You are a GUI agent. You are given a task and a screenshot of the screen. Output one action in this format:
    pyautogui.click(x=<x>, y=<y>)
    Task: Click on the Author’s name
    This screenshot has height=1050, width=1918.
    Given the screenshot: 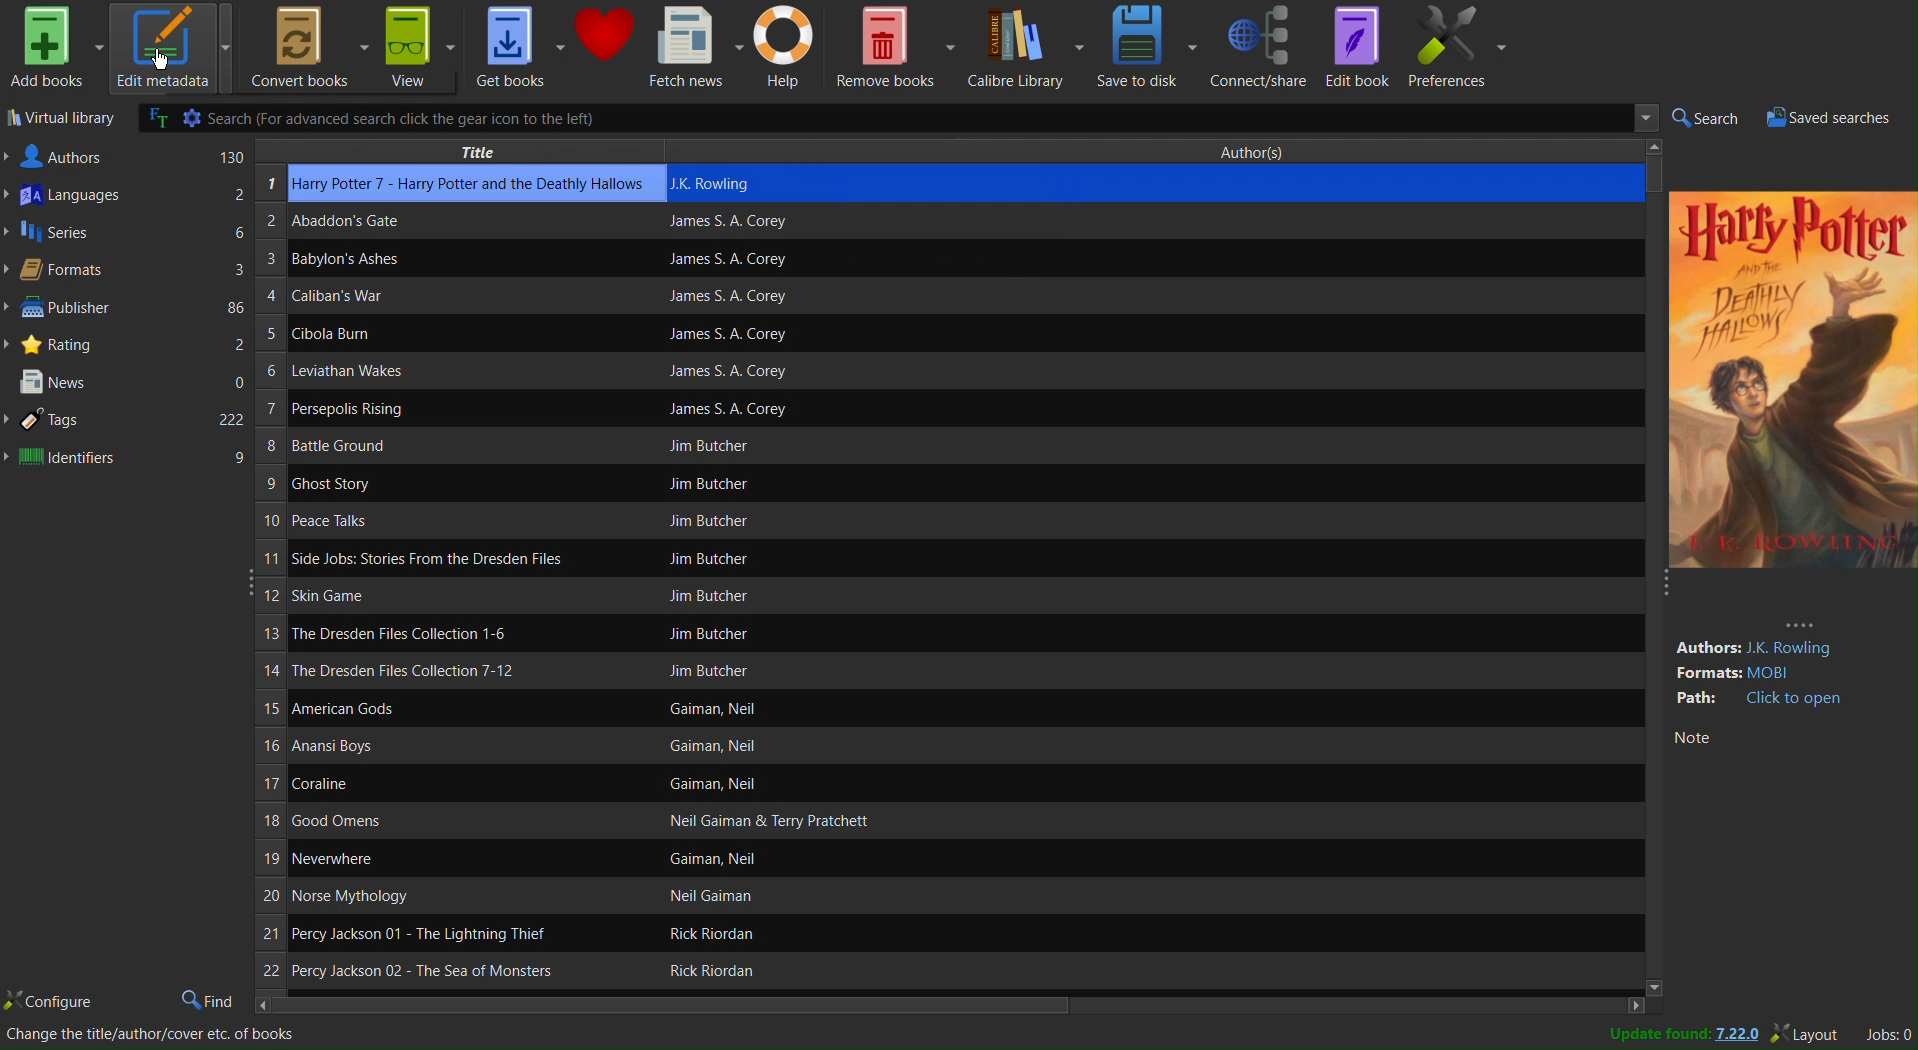 What is the action you would take?
    pyautogui.click(x=834, y=747)
    